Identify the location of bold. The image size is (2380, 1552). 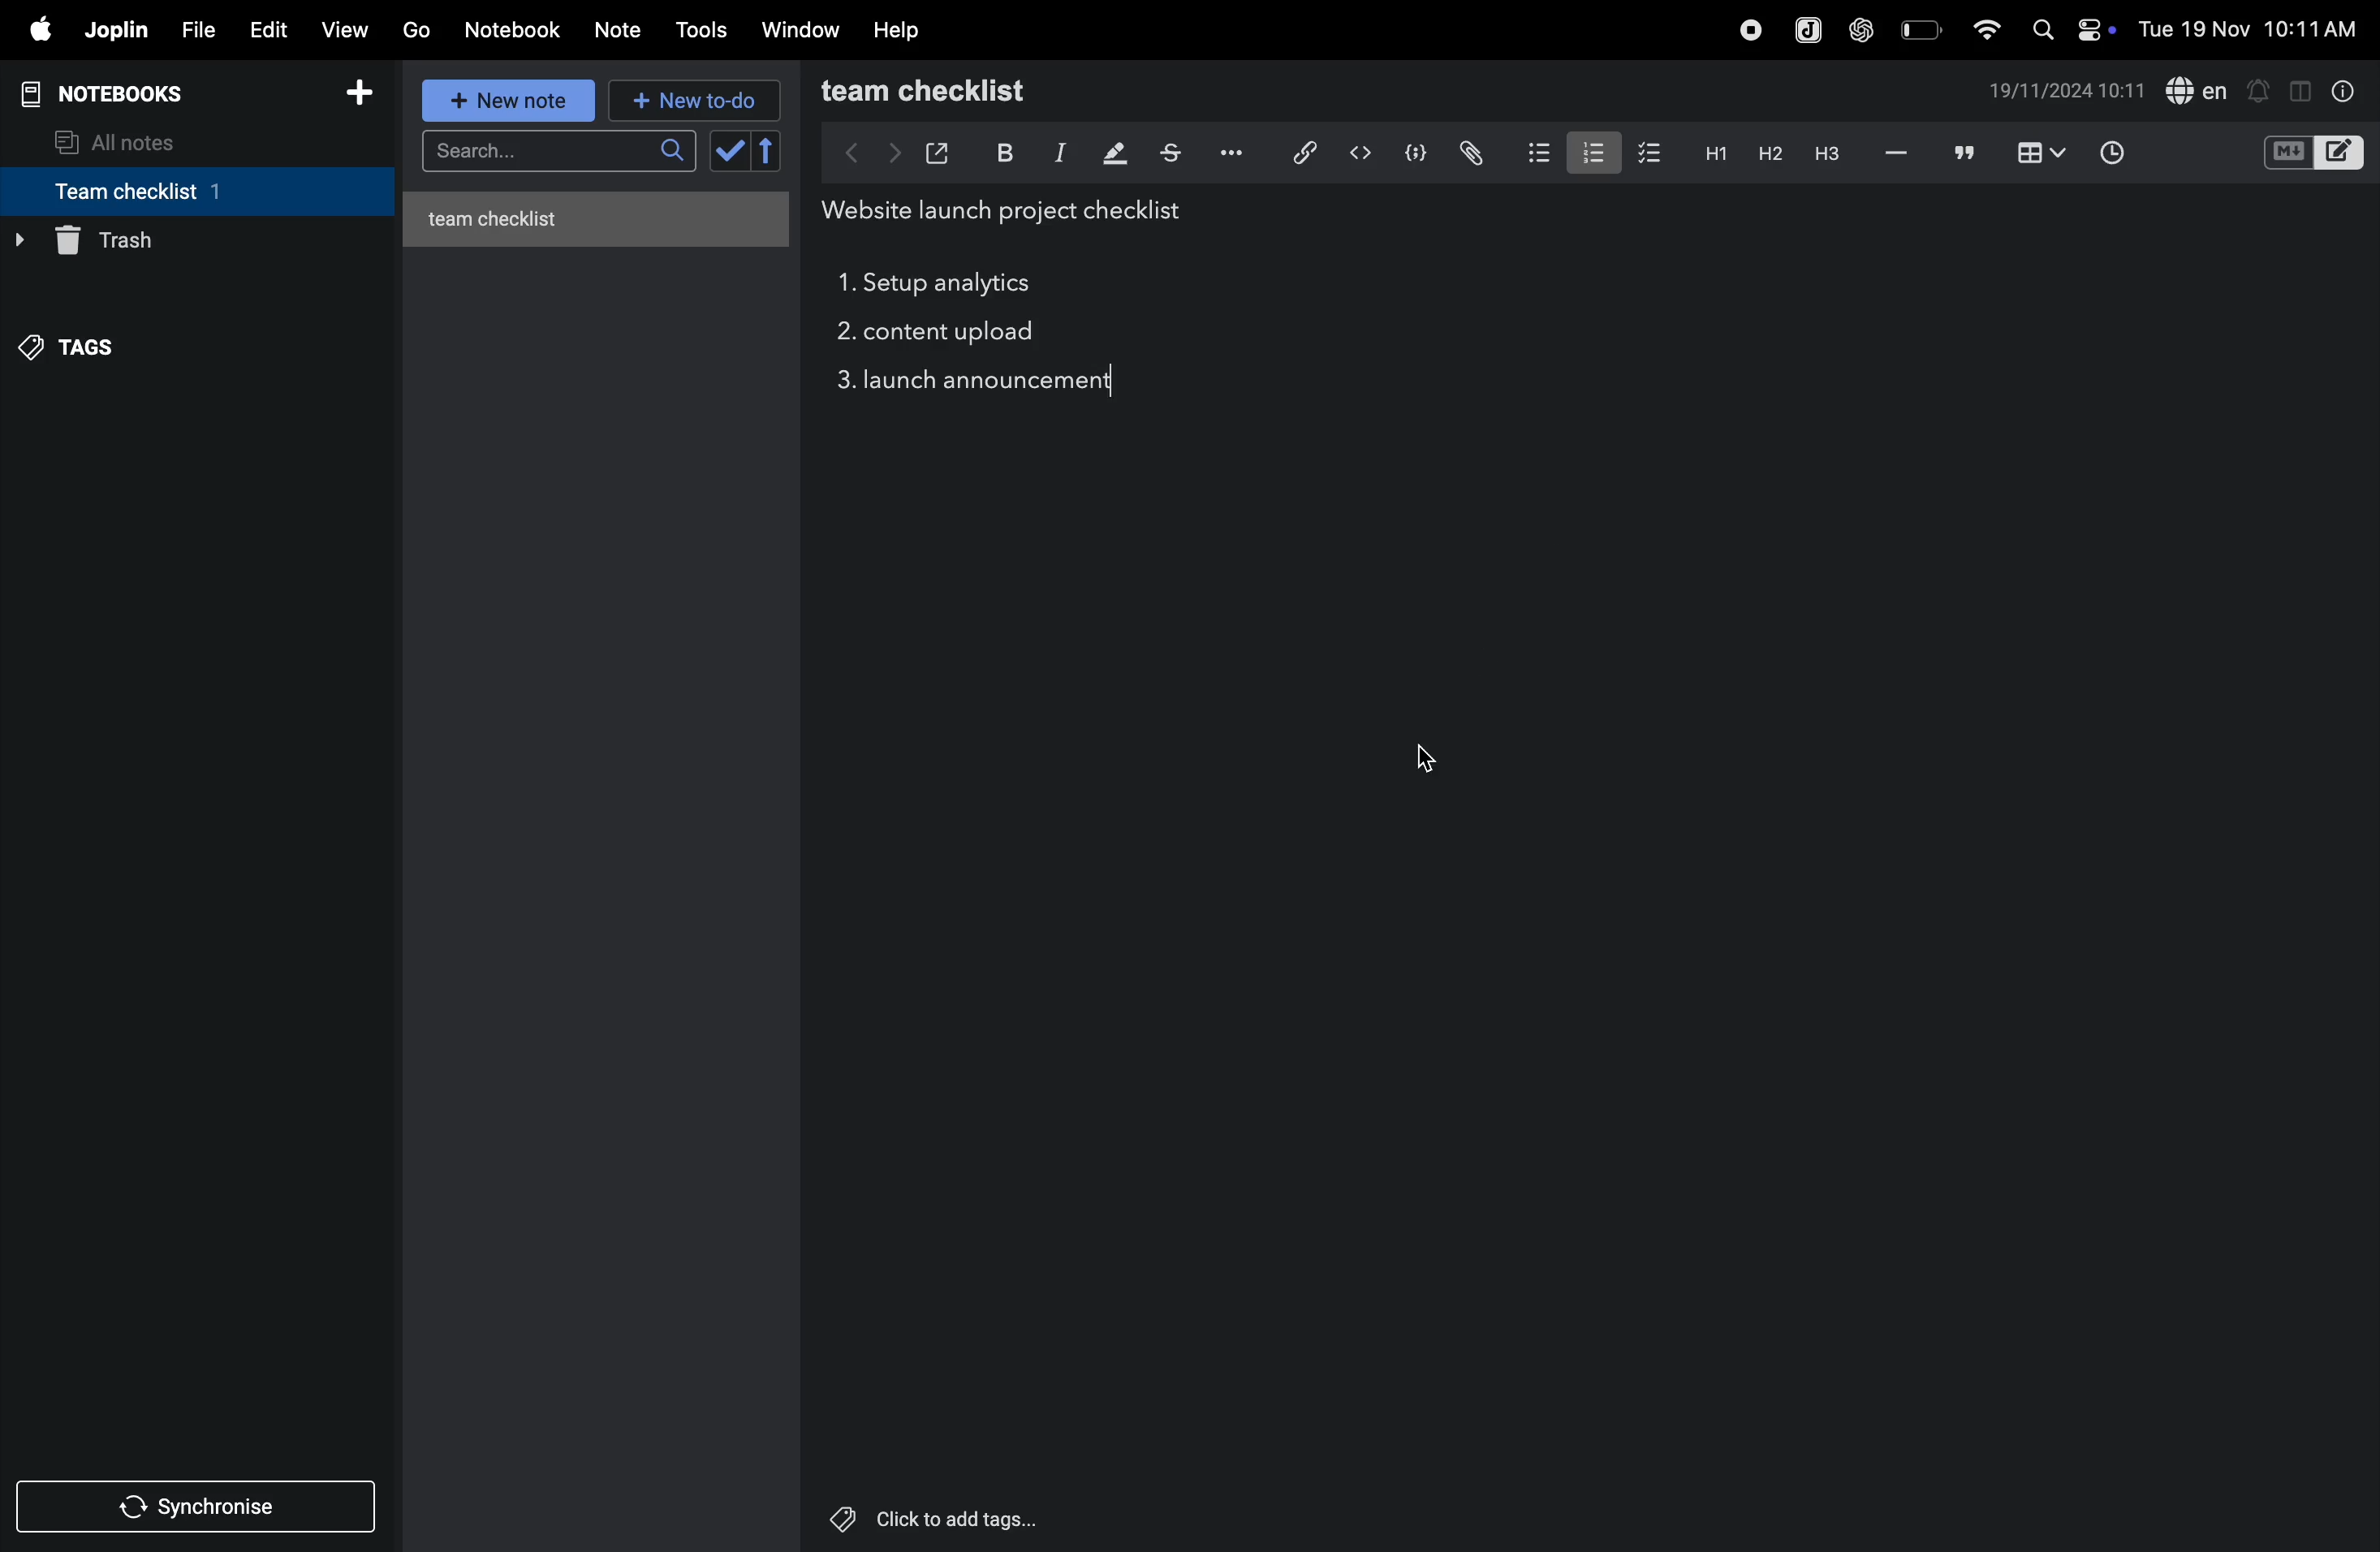
(1002, 151).